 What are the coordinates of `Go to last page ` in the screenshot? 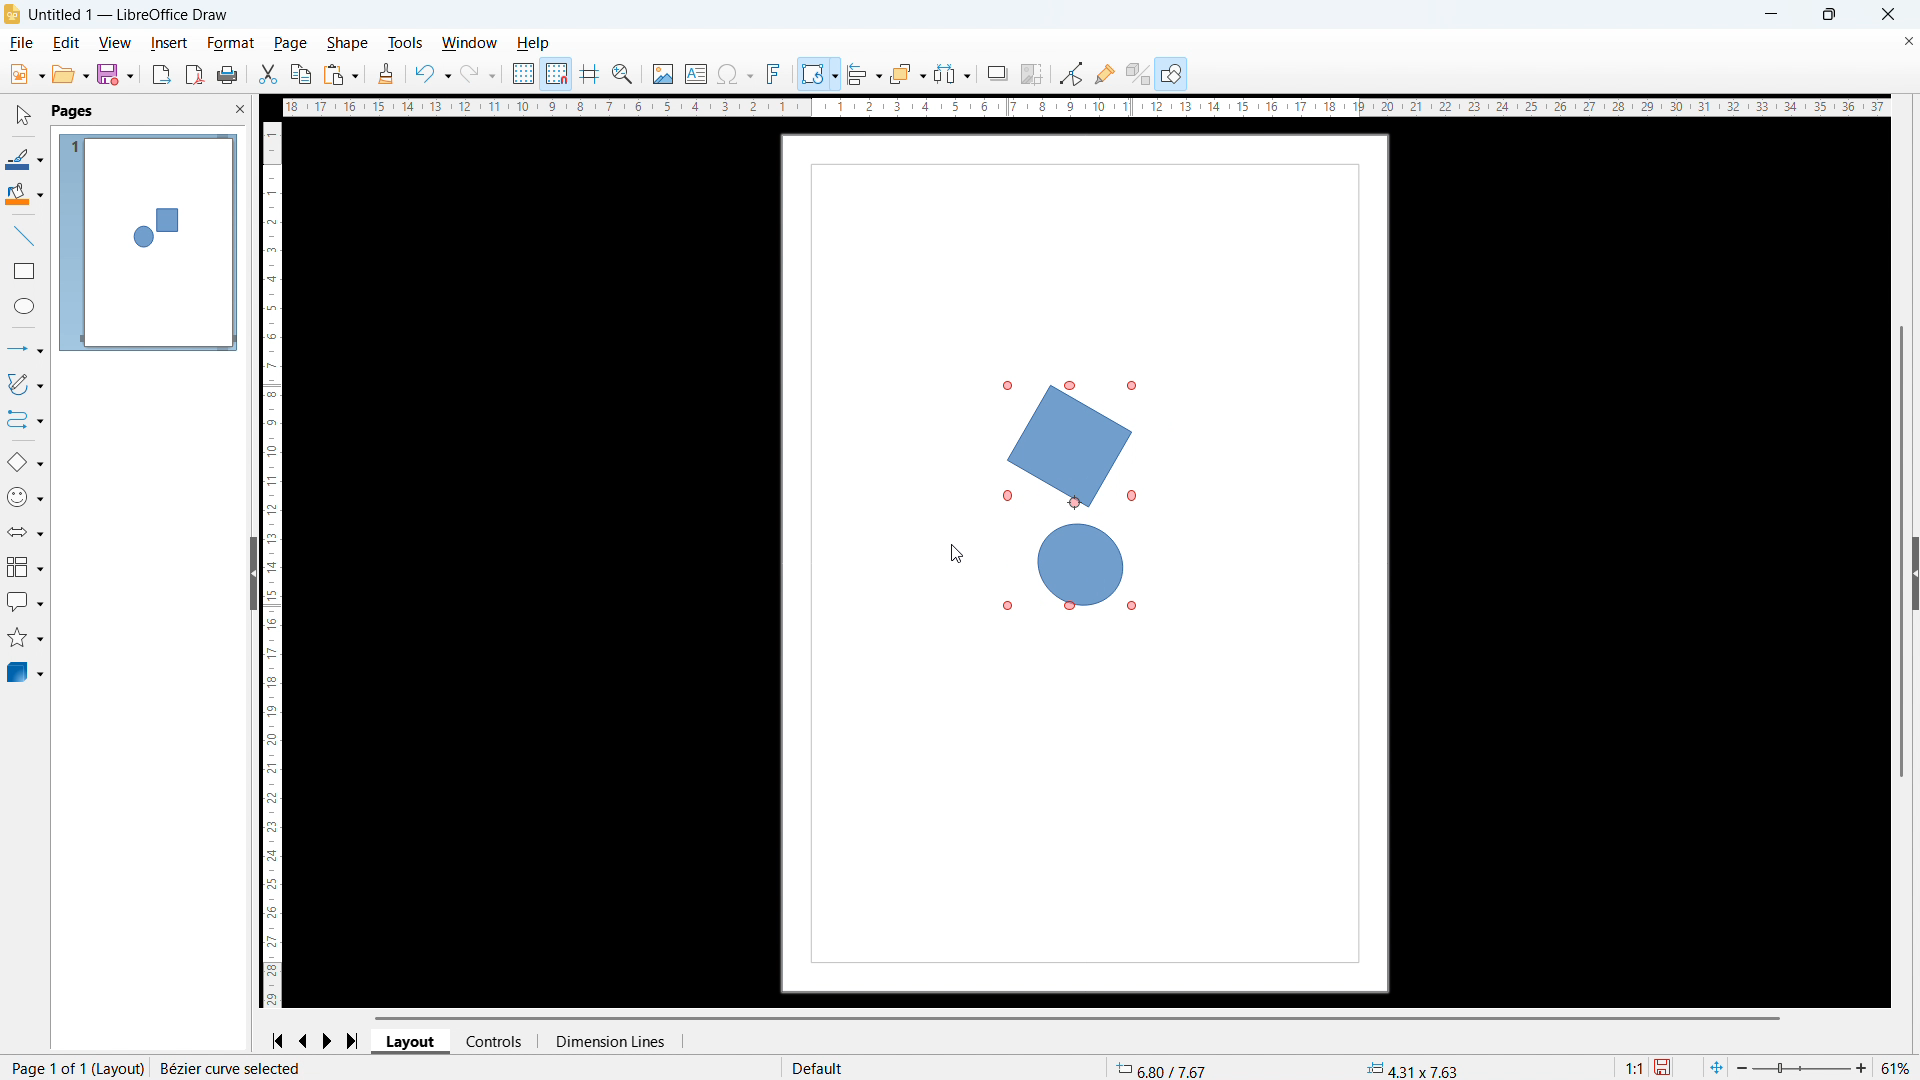 It's located at (354, 1041).